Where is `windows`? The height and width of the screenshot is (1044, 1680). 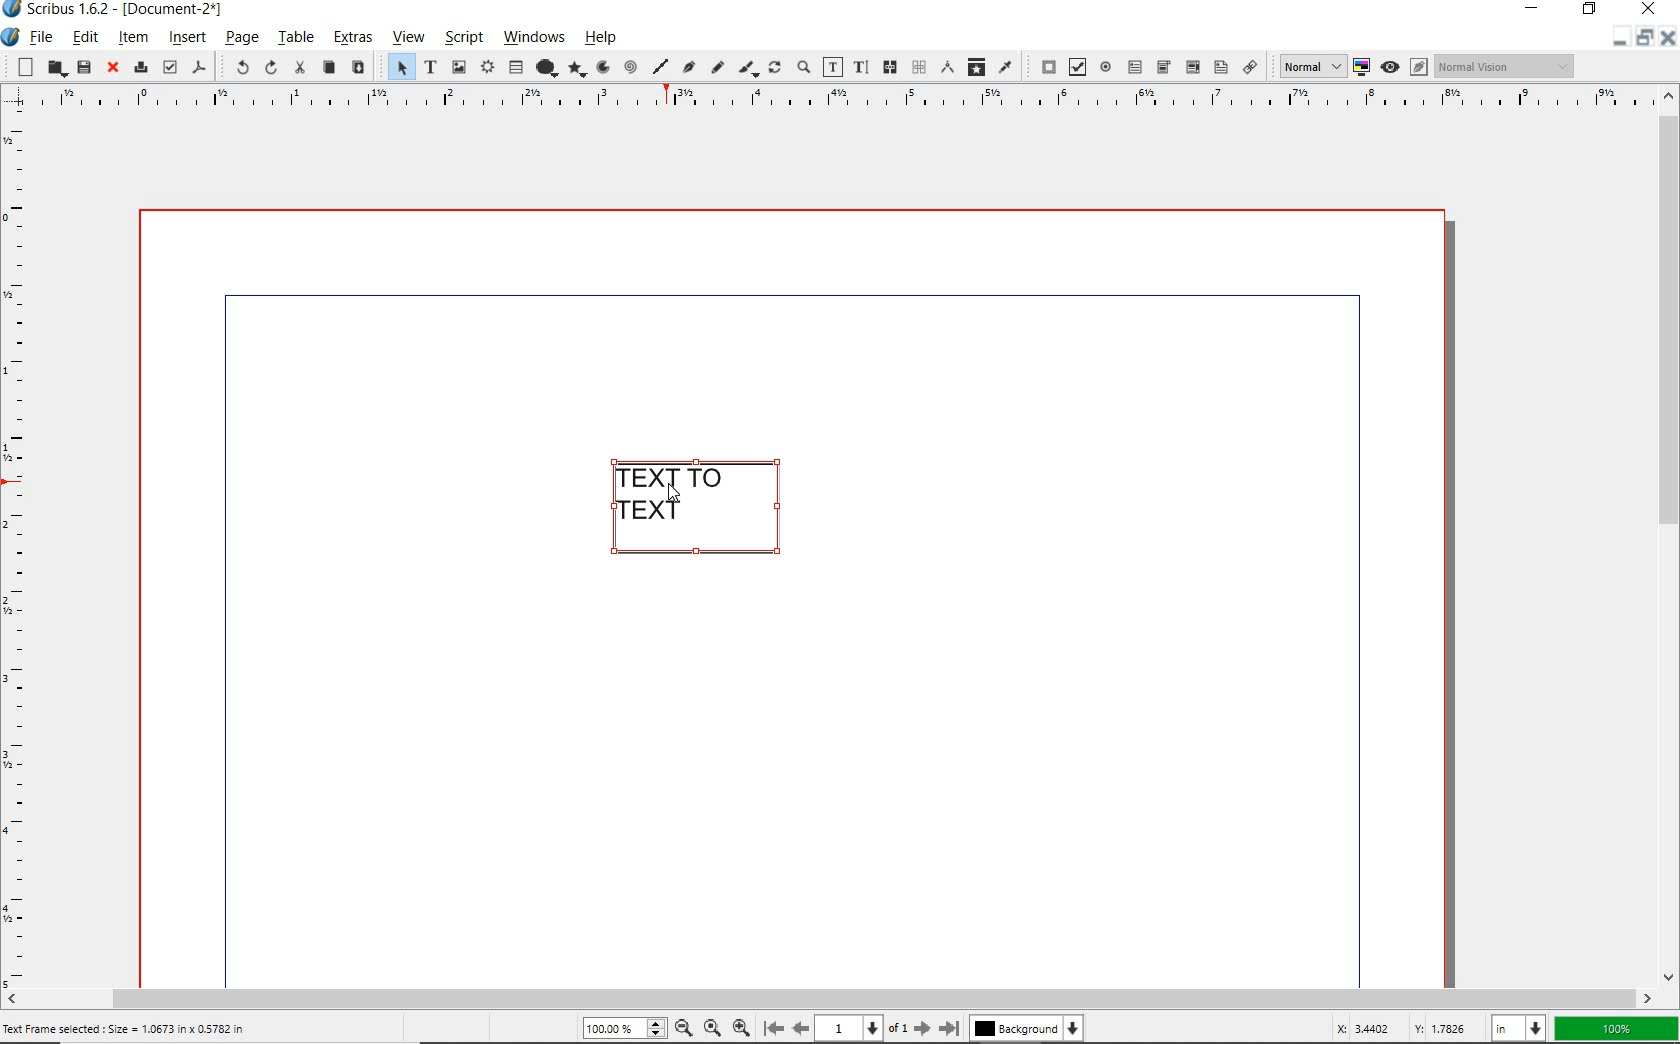 windows is located at coordinates (534, 38).